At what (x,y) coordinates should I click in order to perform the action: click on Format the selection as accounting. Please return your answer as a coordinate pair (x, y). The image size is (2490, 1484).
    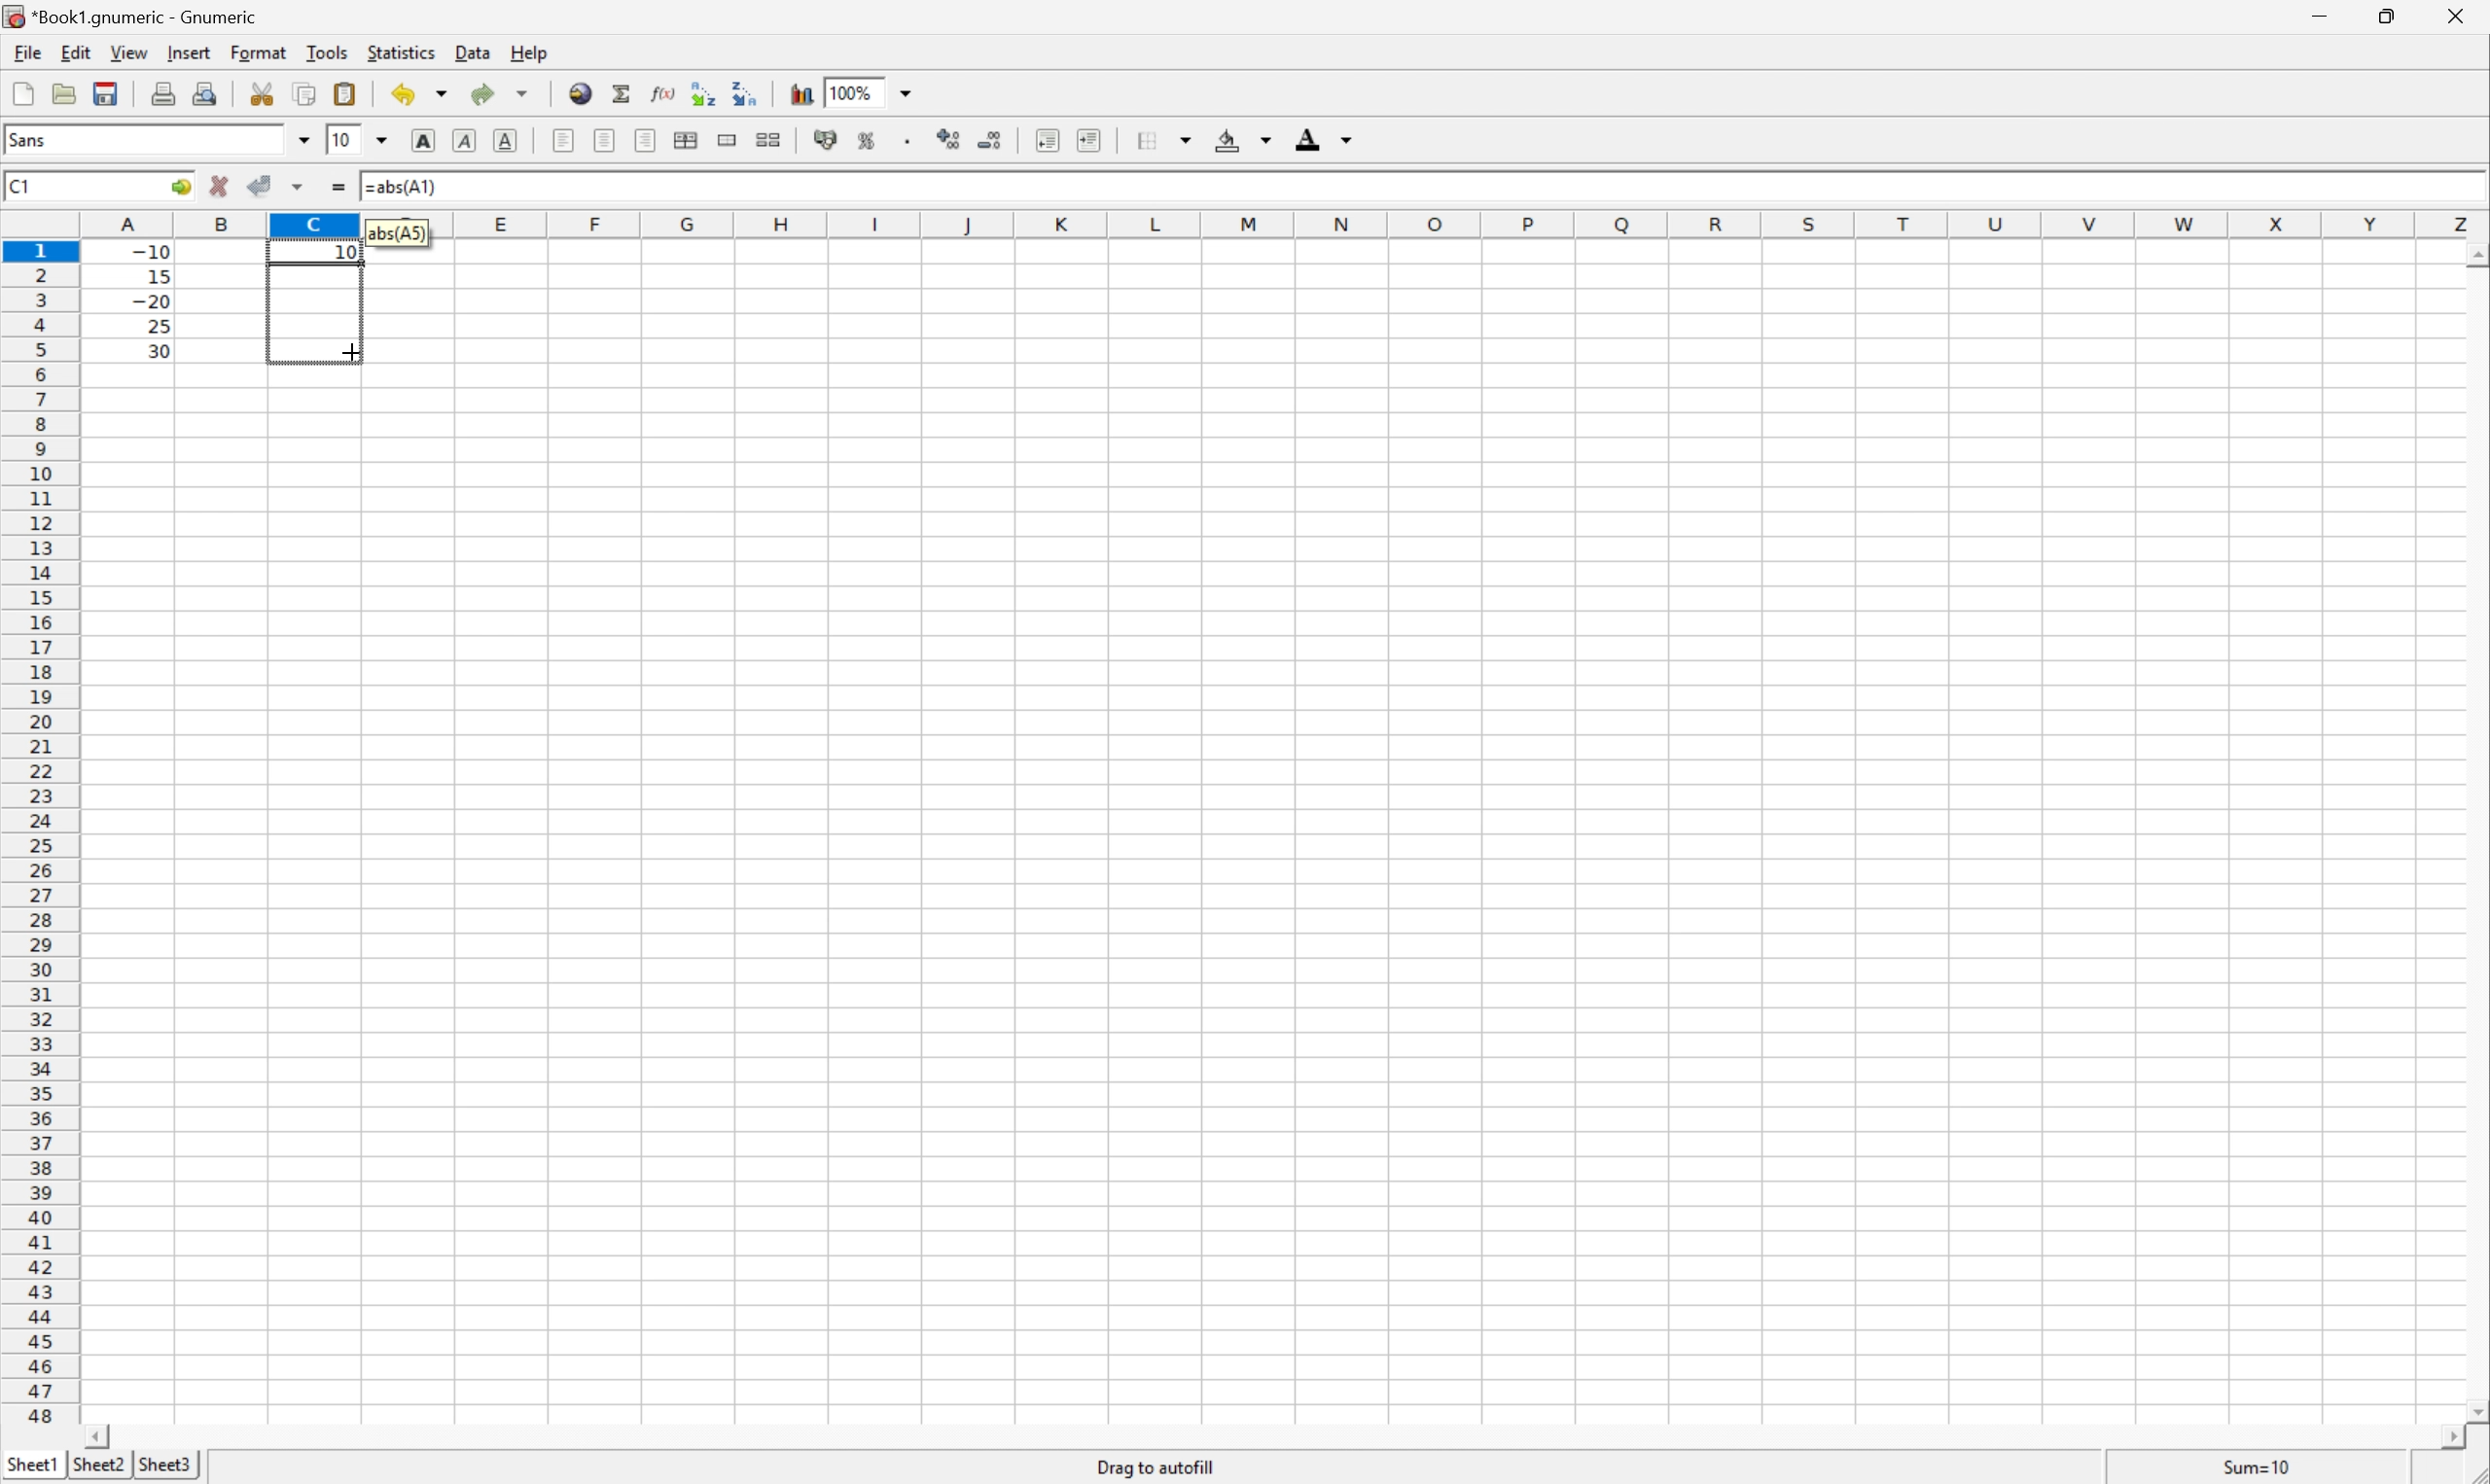
    Looking at the image, I should click on (825, 141).